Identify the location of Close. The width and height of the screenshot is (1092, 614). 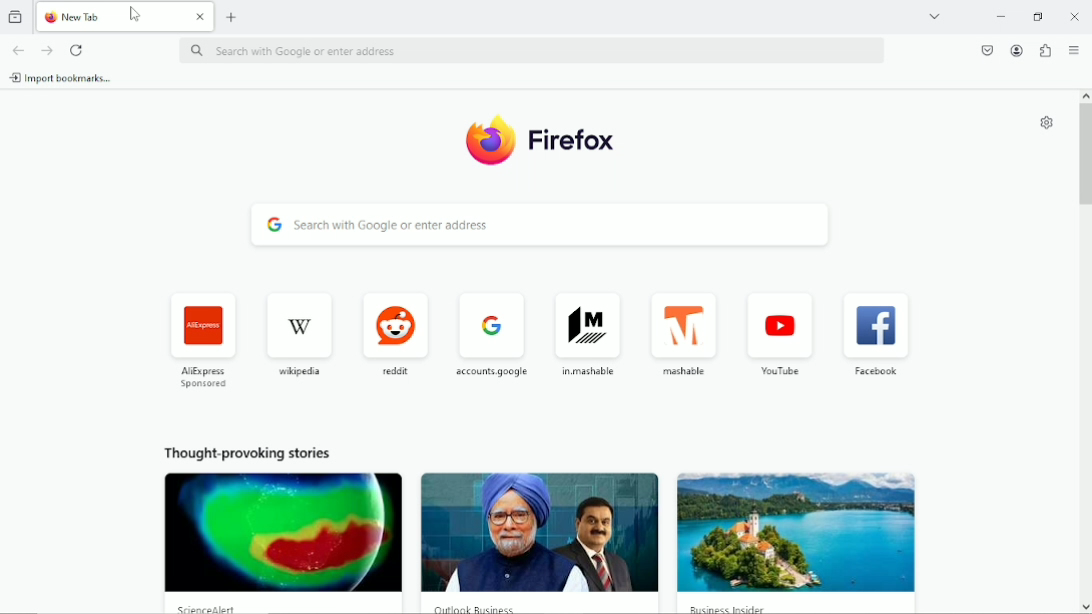
(1069, 18).